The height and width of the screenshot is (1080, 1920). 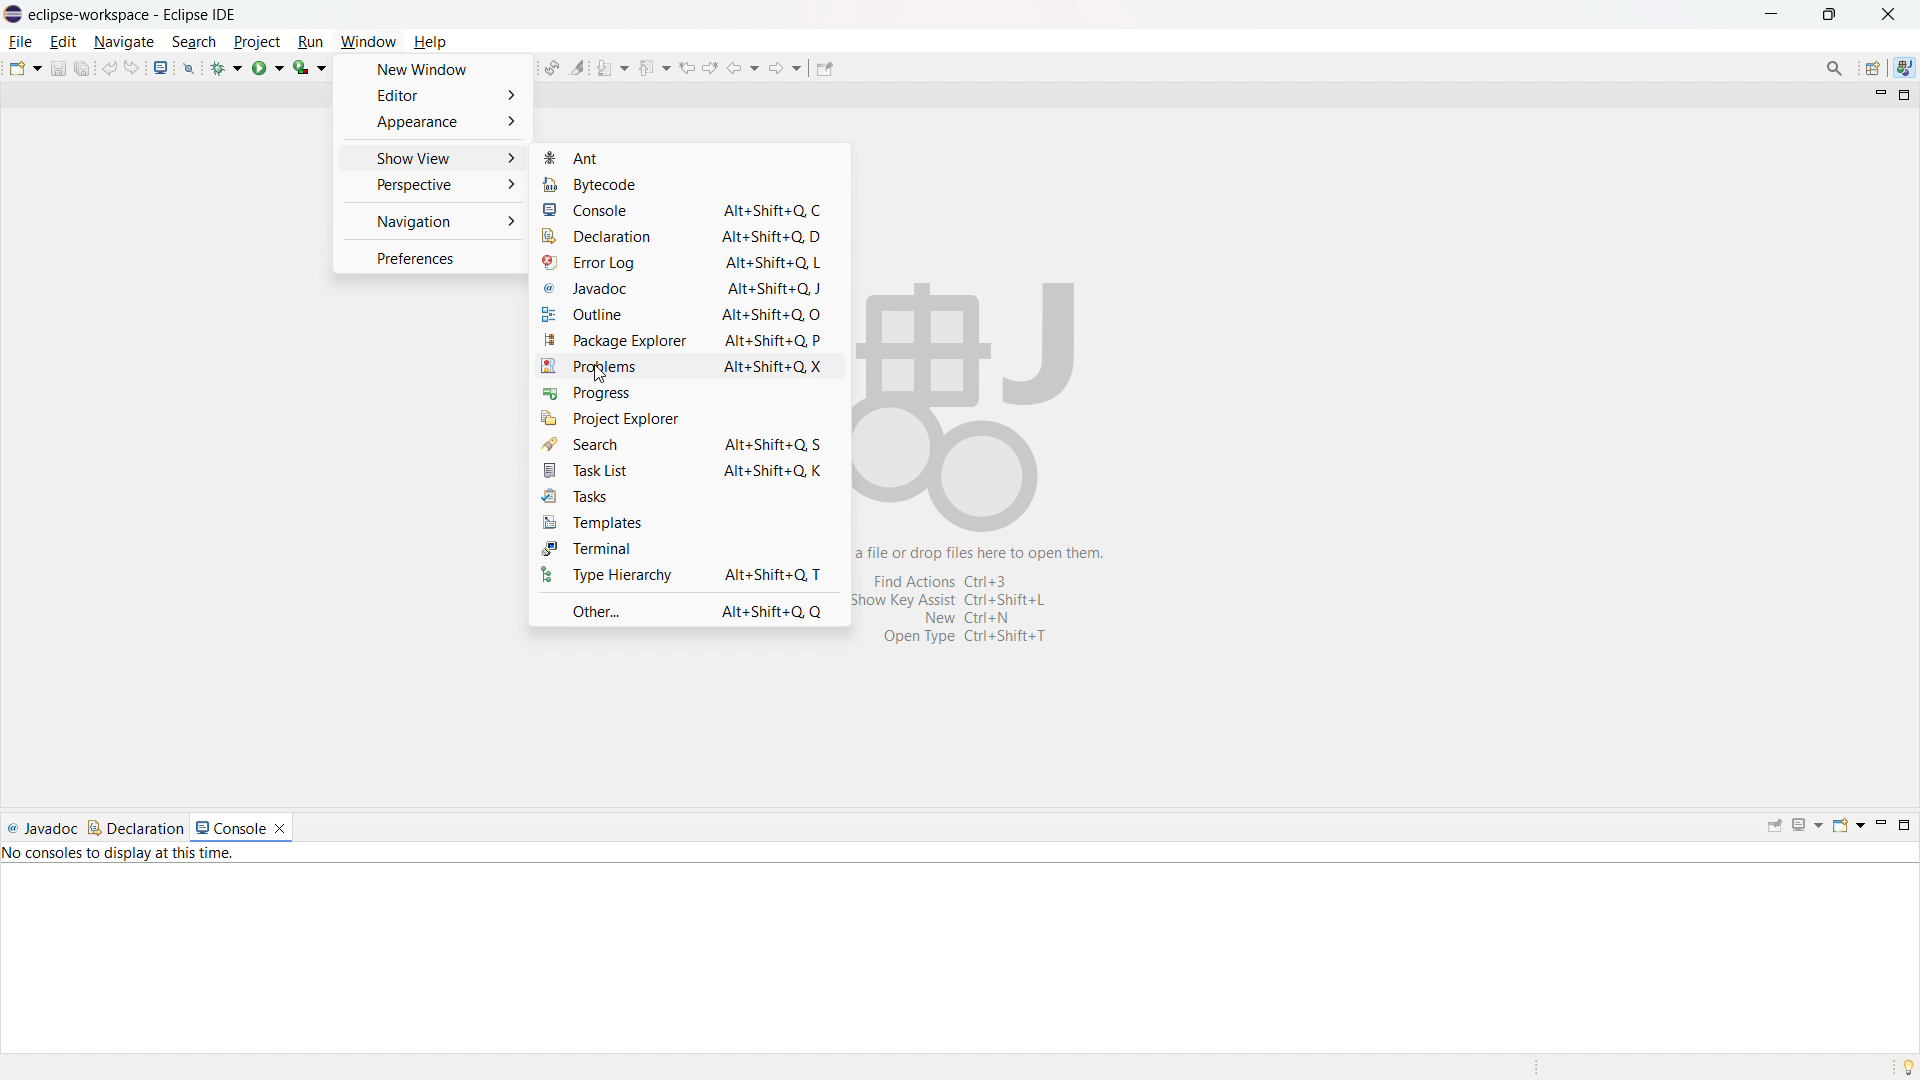 I want to click on declaration, so click(x=135, y=829).